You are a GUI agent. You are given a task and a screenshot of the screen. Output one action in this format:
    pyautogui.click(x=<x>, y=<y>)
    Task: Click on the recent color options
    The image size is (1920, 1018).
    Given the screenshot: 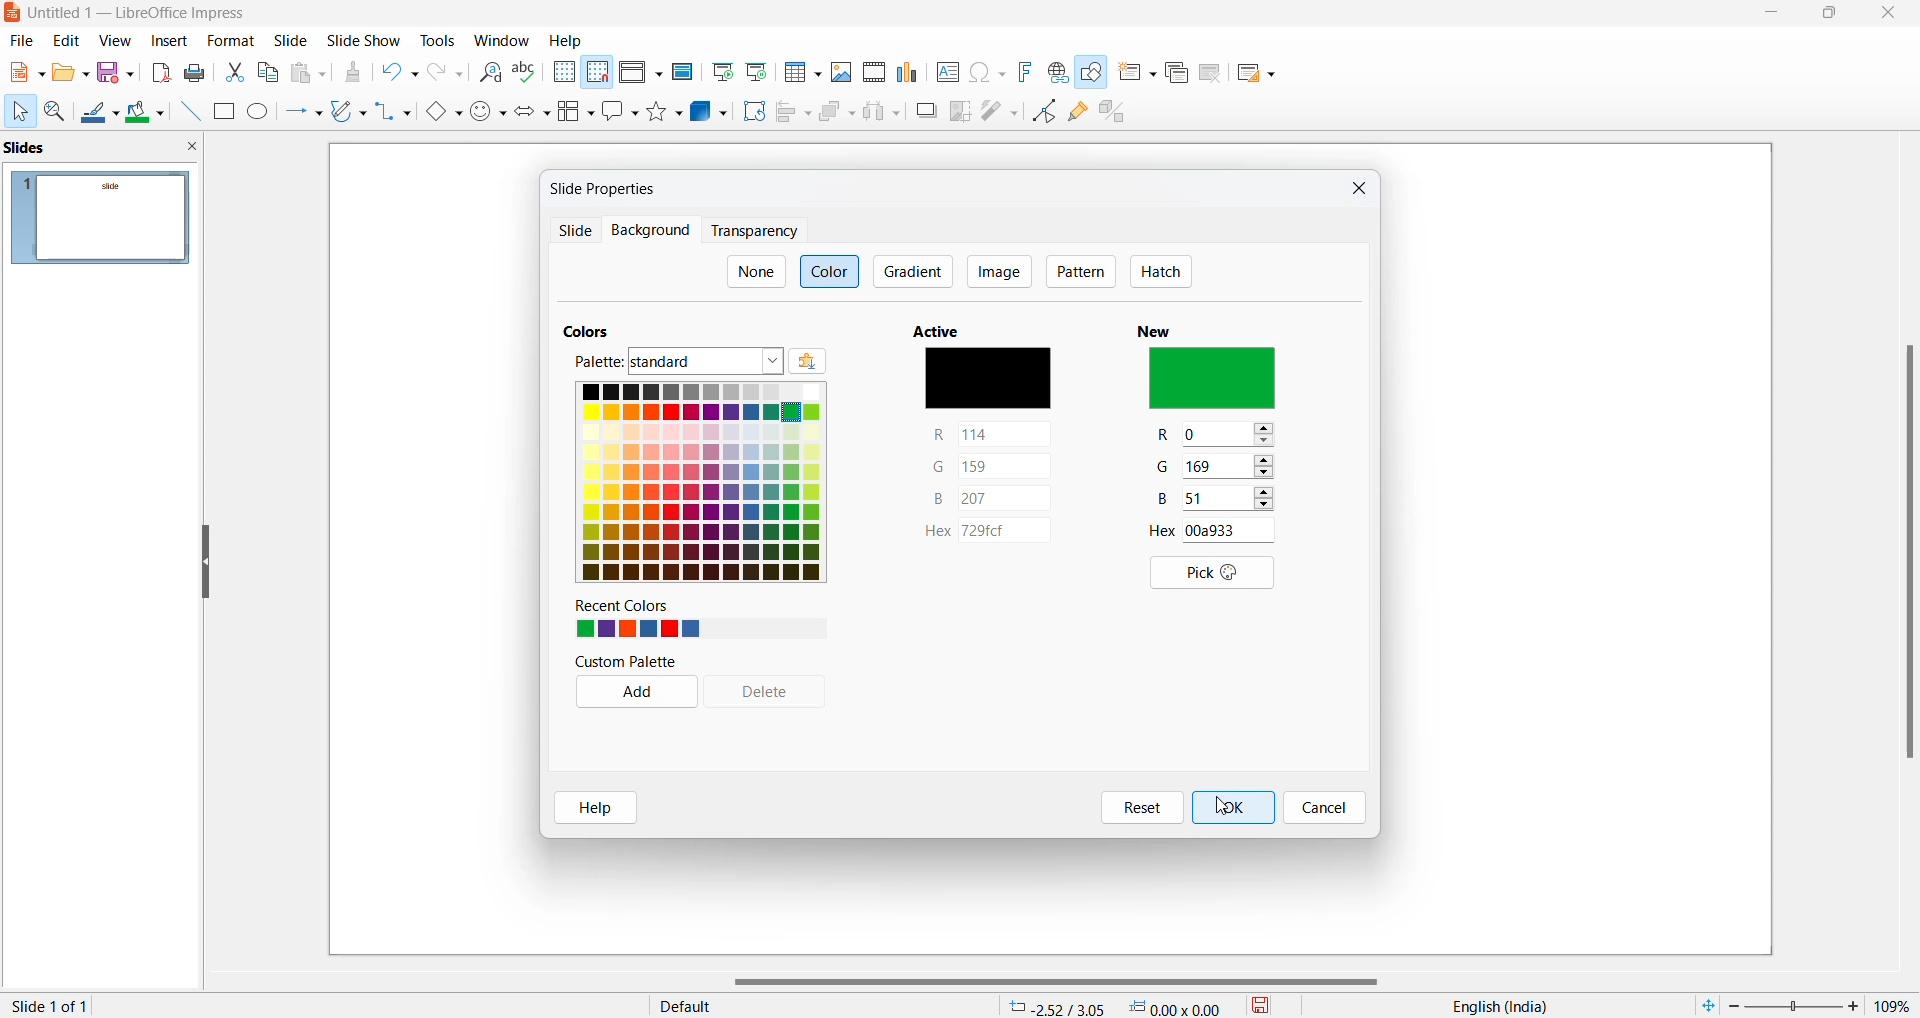 What is the action you would take?
    pyautogui.click(x=637, y=629)
    